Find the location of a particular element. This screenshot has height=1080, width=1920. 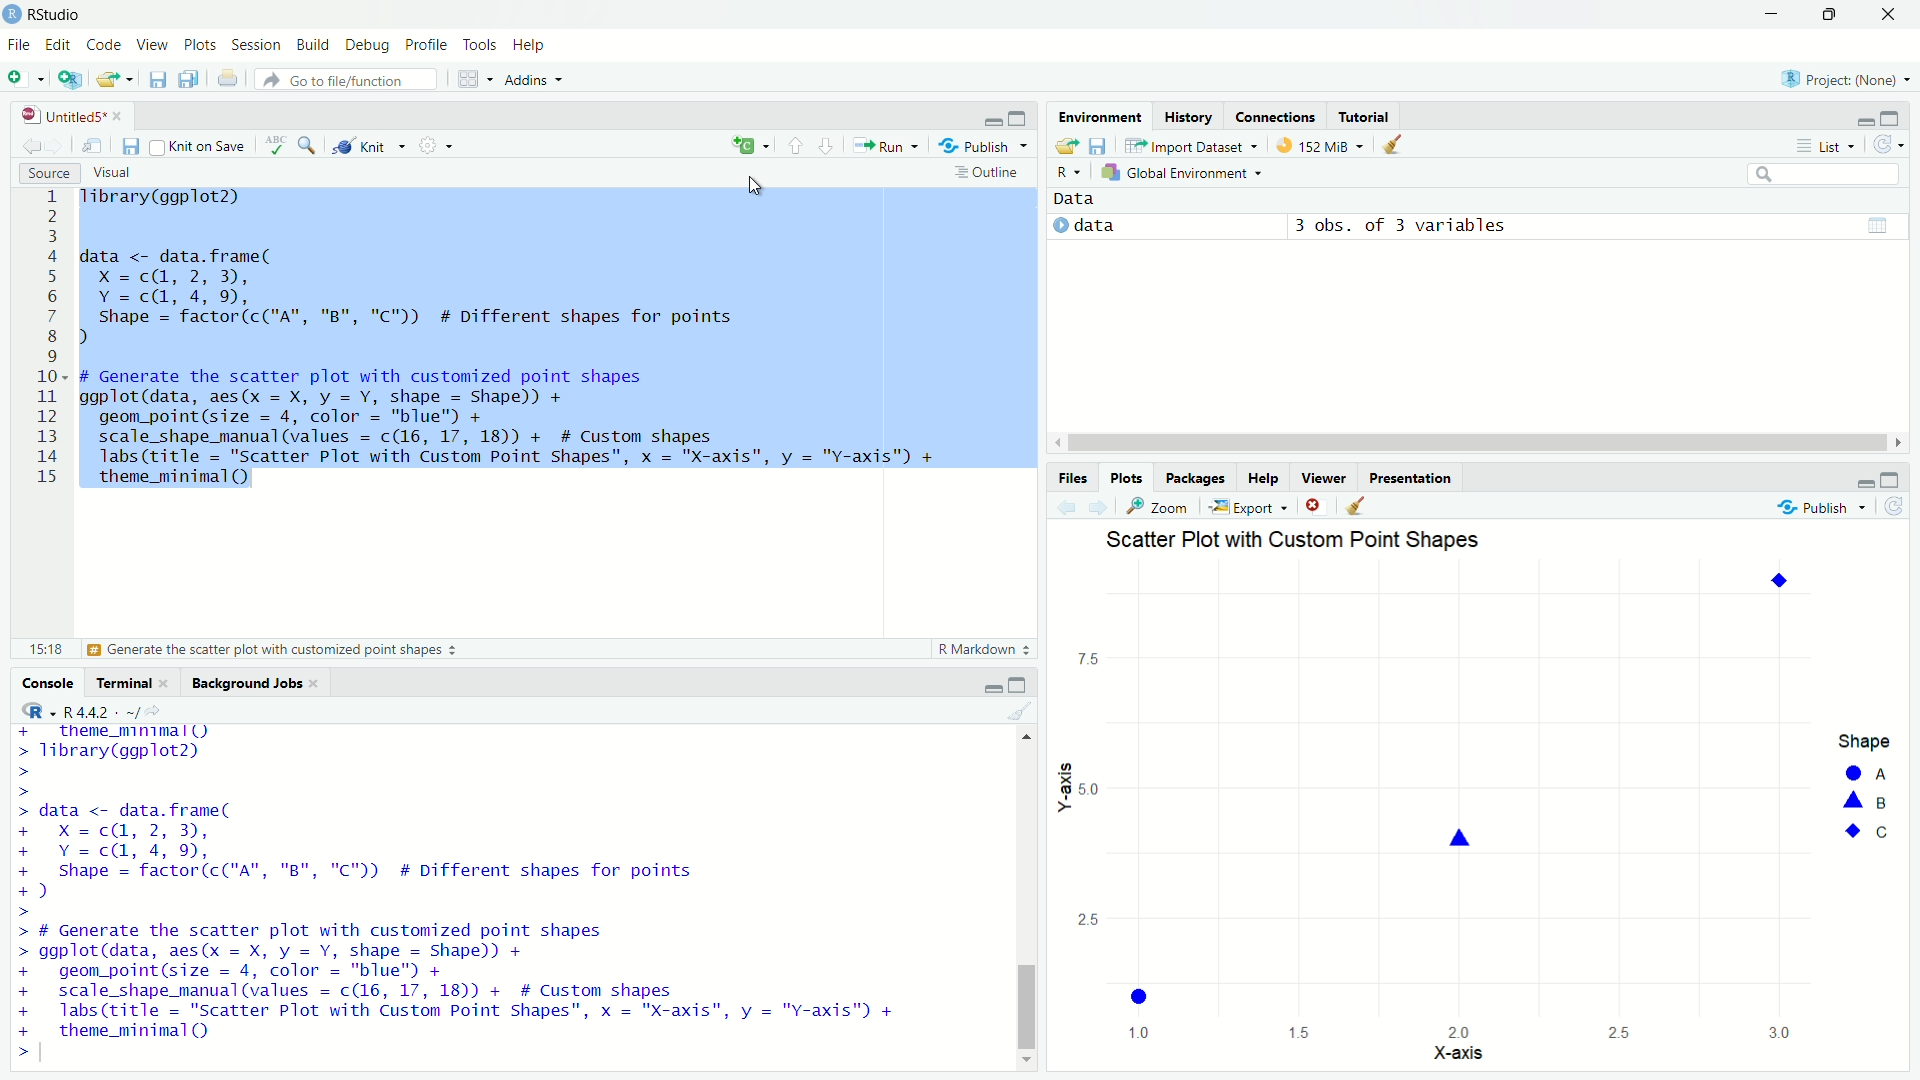

minimize is located at coordinates (1863, 482).